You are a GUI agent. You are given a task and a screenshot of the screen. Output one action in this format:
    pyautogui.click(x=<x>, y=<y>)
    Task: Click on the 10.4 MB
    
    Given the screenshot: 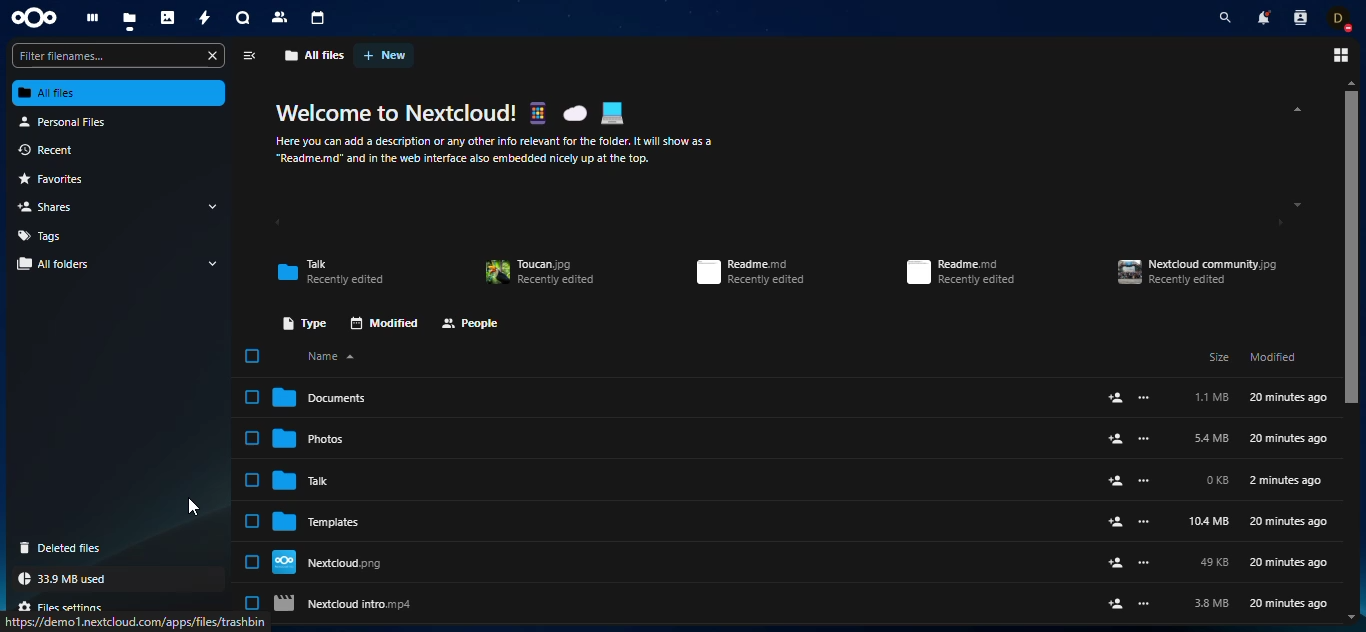 What is the action you would take?
    pyautogui.click(x=1205, y=522)
    